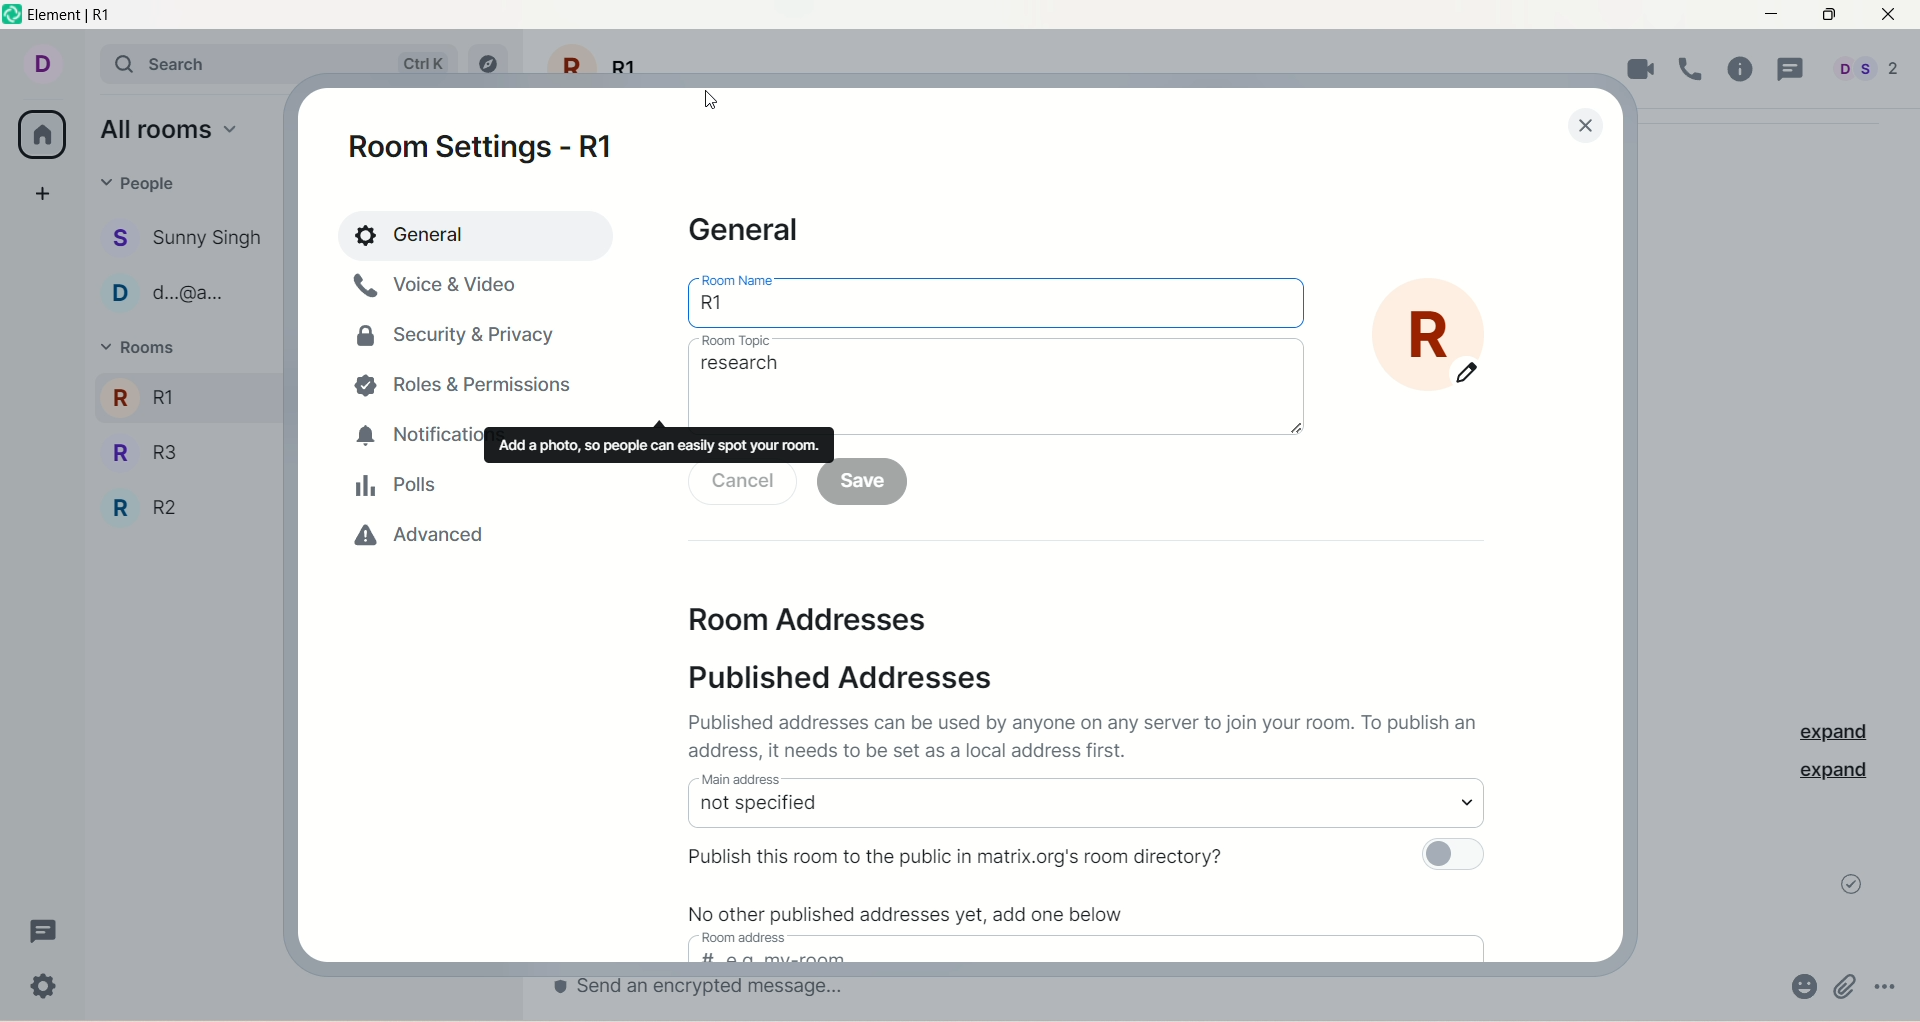 The width and height of the screenshot is (1920, 1022). What do you see at coordinates (851, 674) in the screenshot?
I see `published addresses` at bounding box center [851, 674].